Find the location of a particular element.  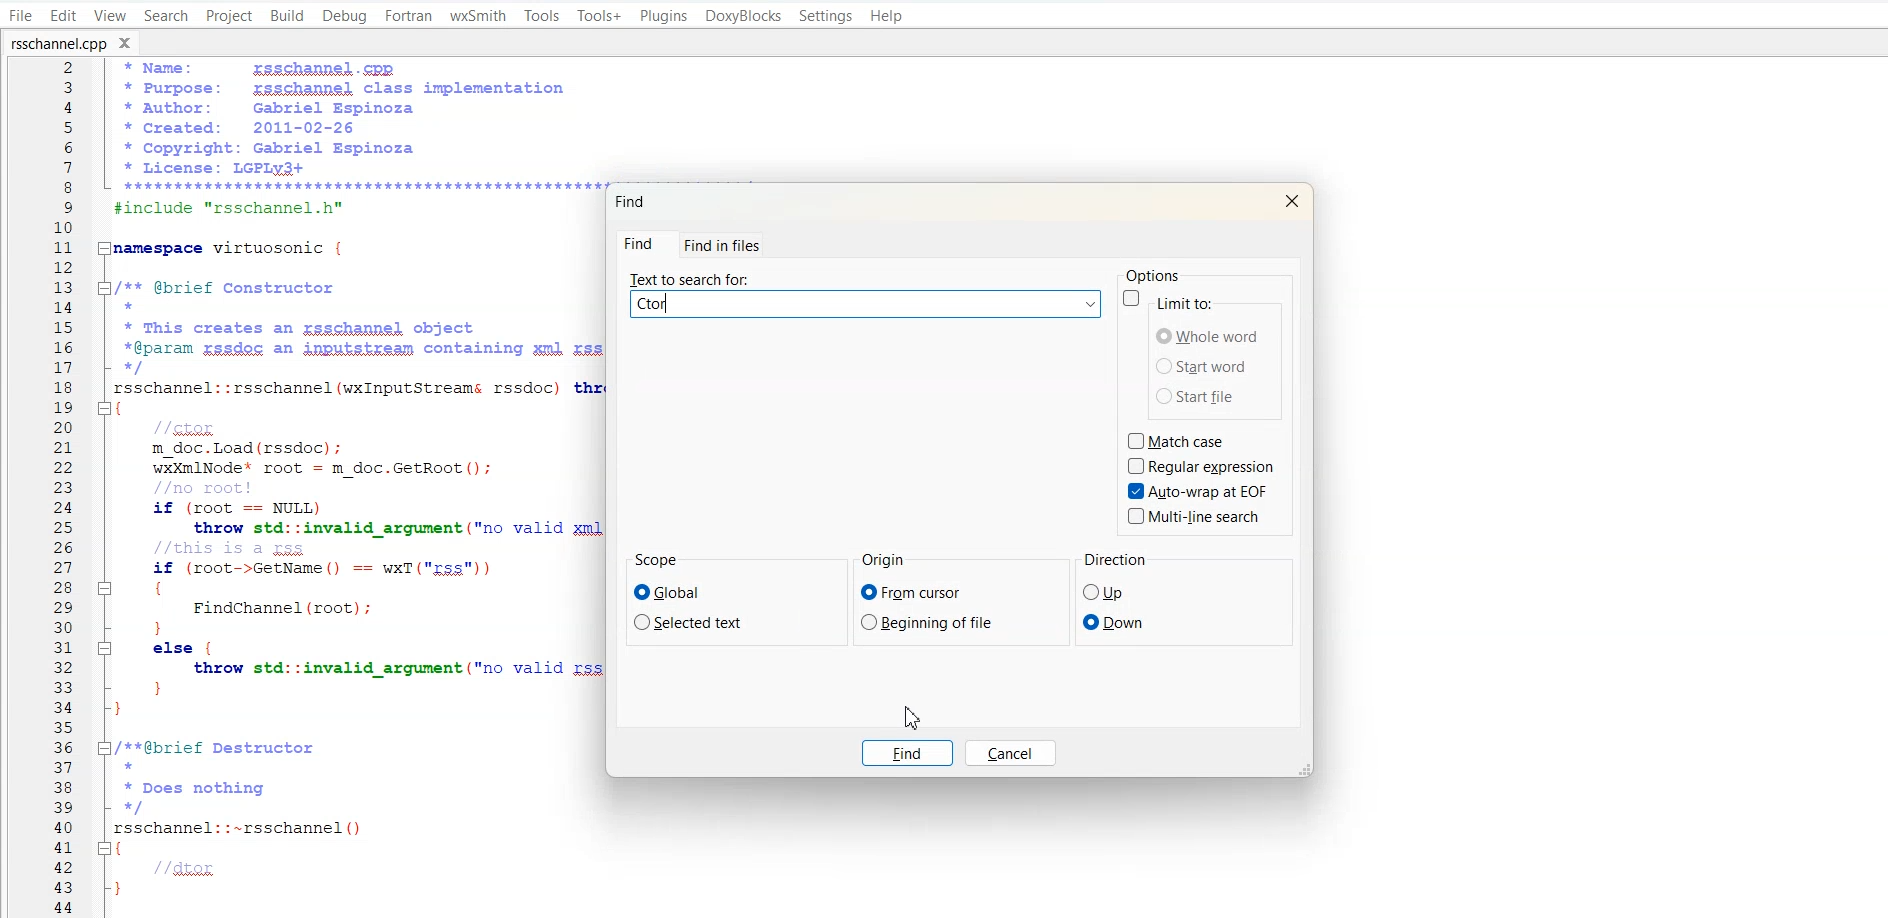

Number line(2,3,4........44) is located at coordinates (64, 488).